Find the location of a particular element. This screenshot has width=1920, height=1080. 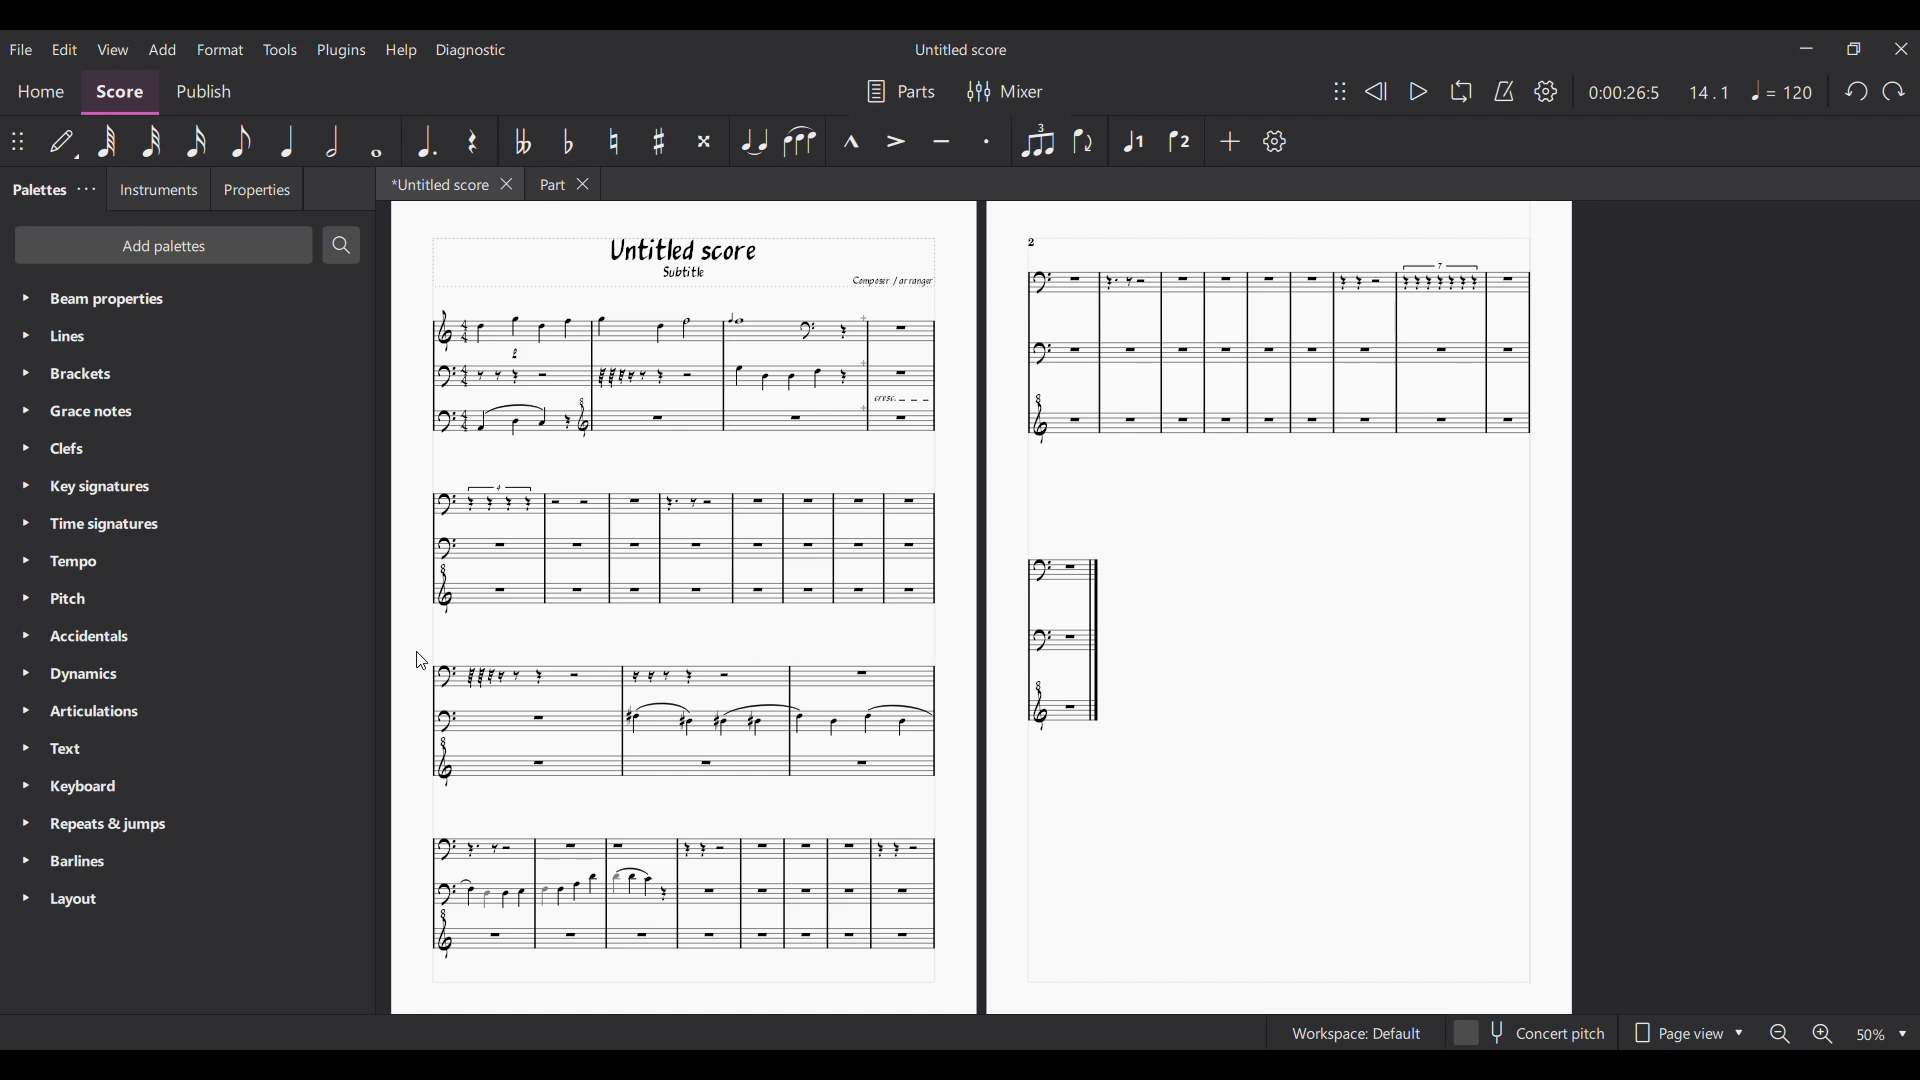

Voice 1 is located at coordinates (1132, 141).